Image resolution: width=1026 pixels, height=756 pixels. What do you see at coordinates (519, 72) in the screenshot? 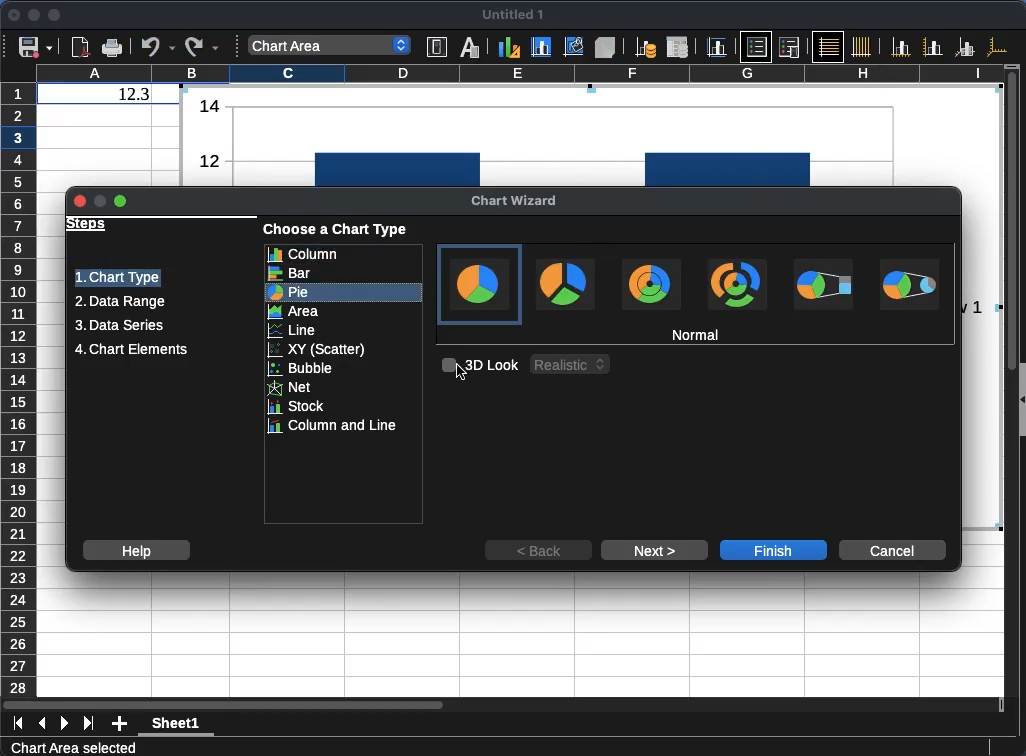
I see `column ` at bounding box center [519, 72].